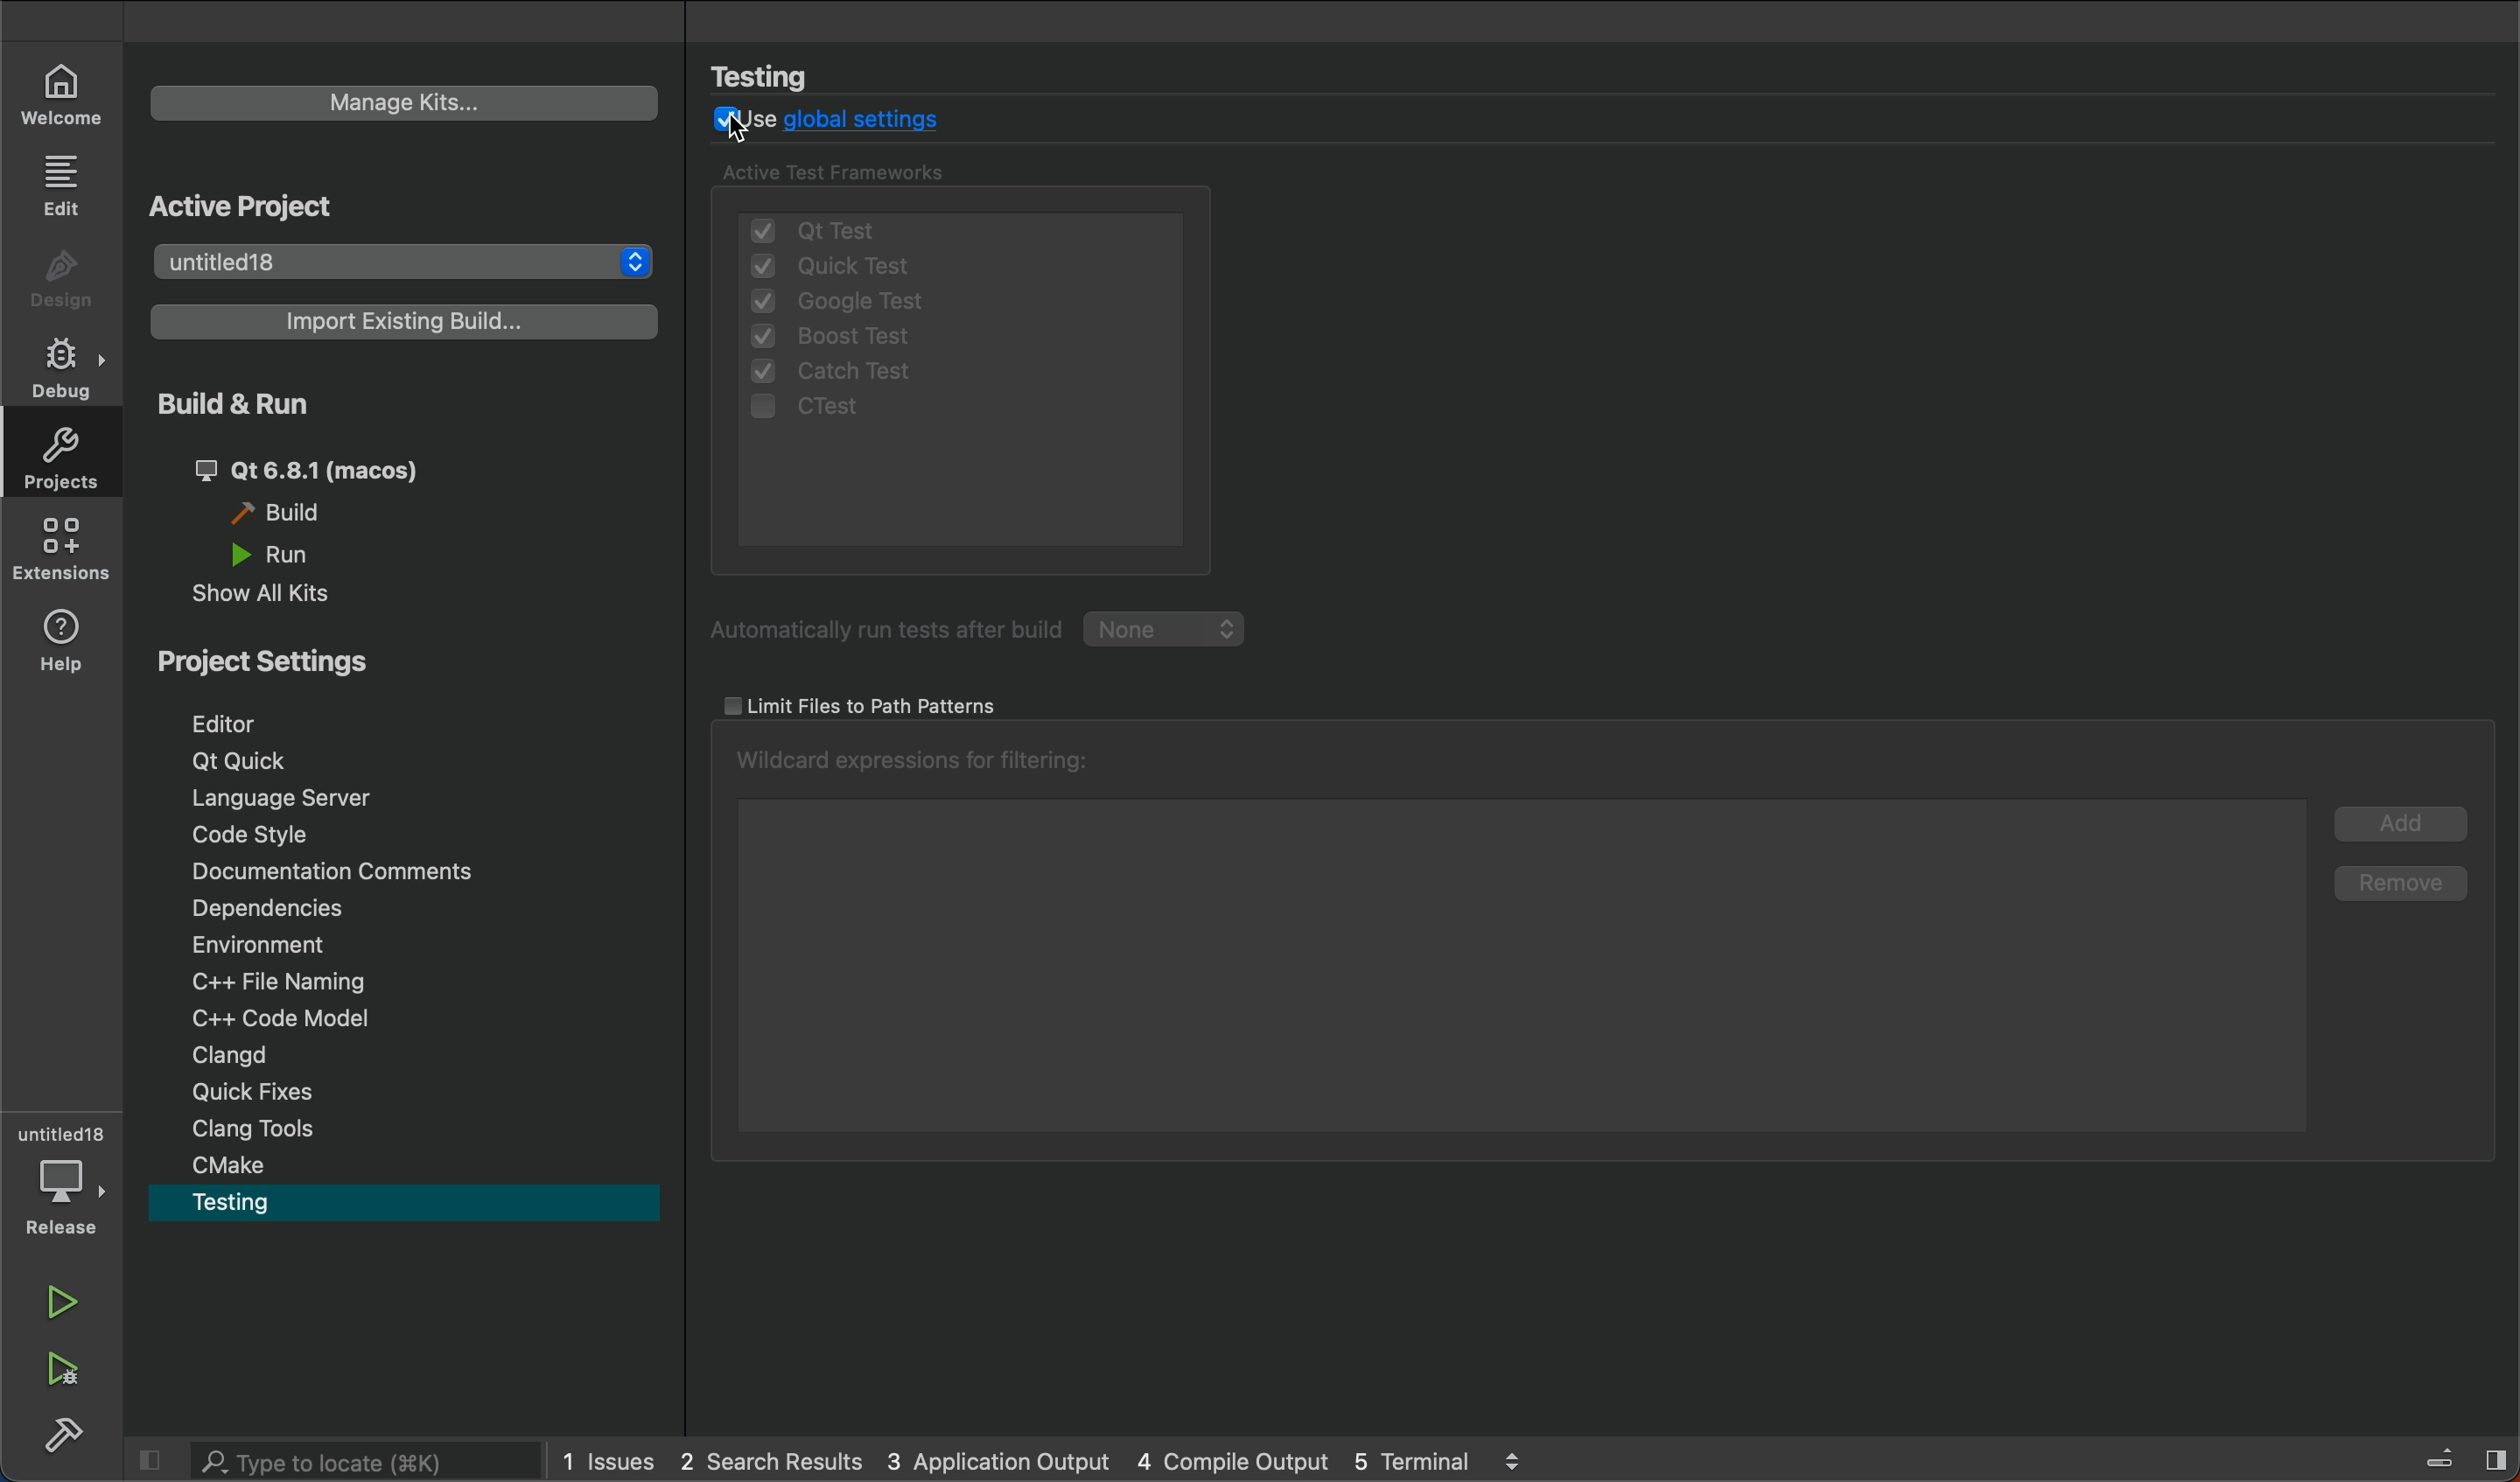 The image size is (2520, 1482). What do you see at coordinates (412, 1059) in the screenshot?
I see `clangd` at bounding box center [412, 1059].